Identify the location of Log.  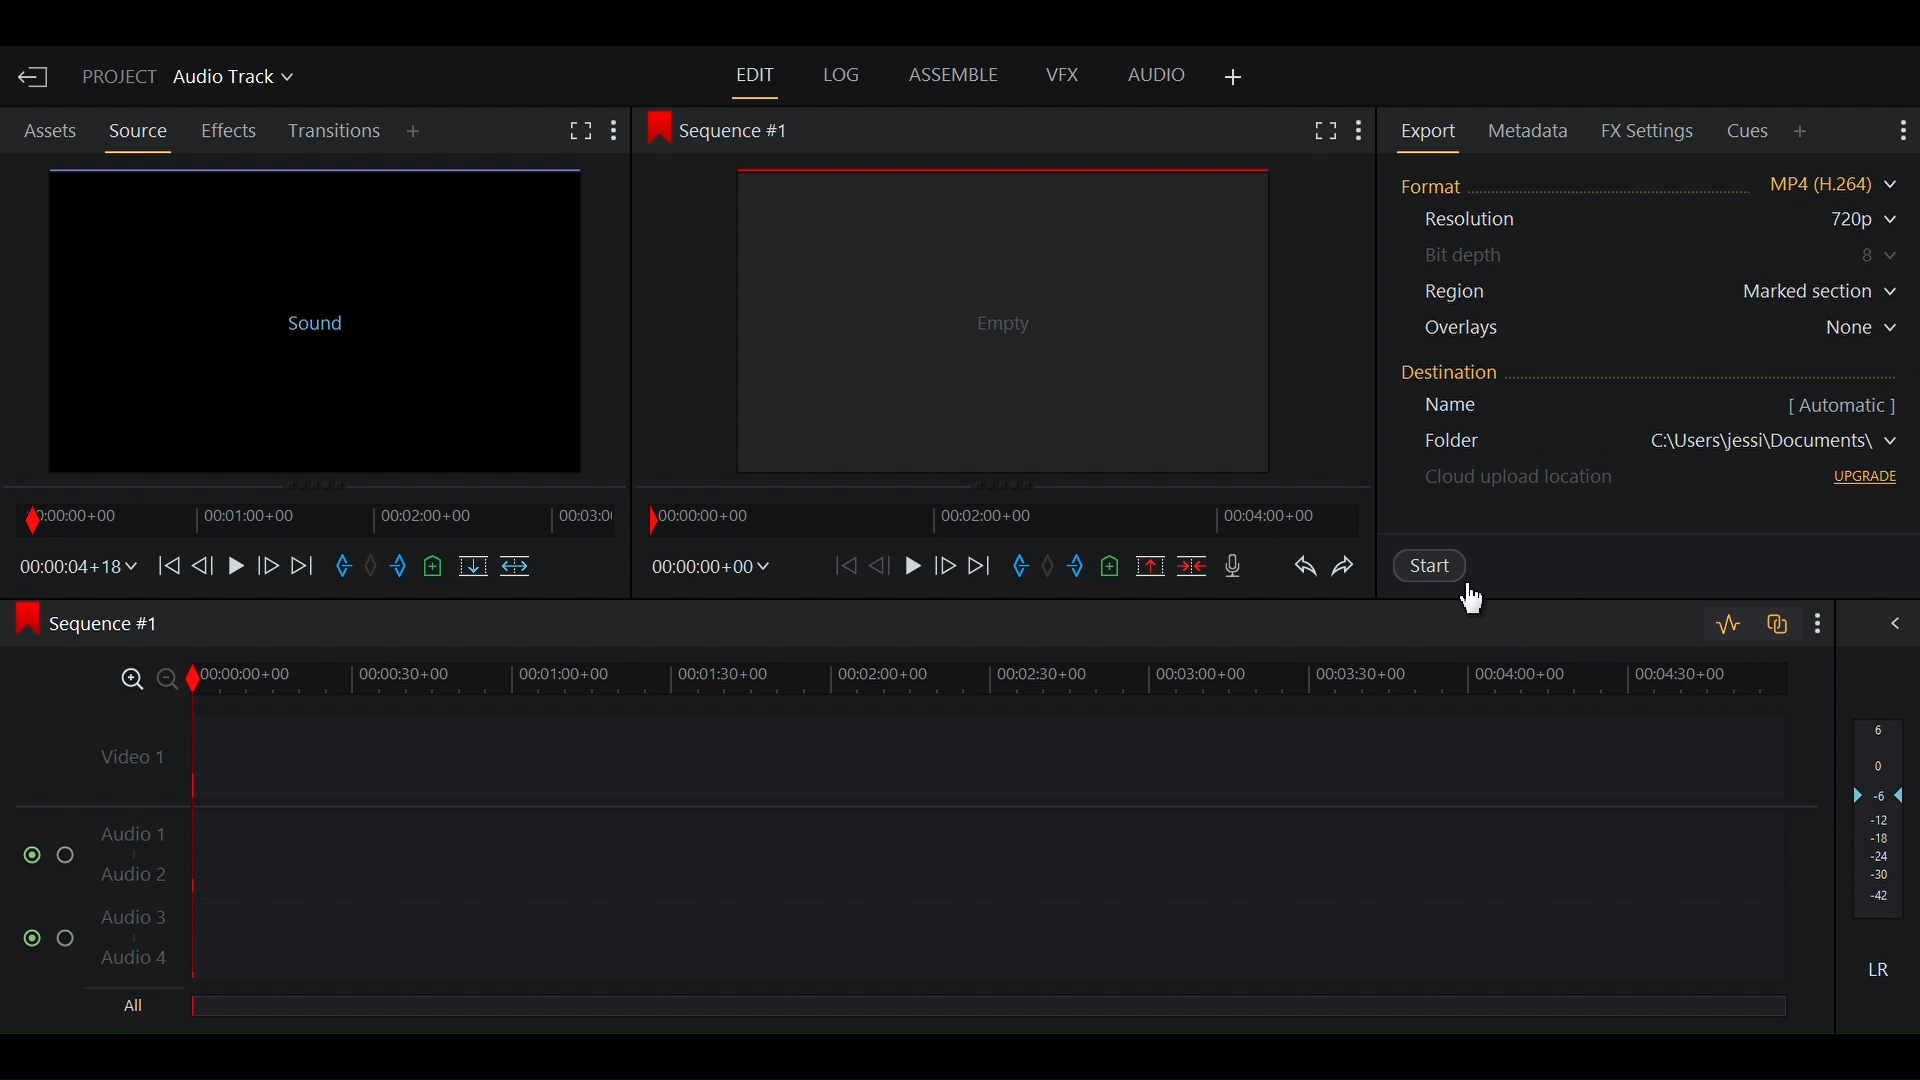
(843, 75).